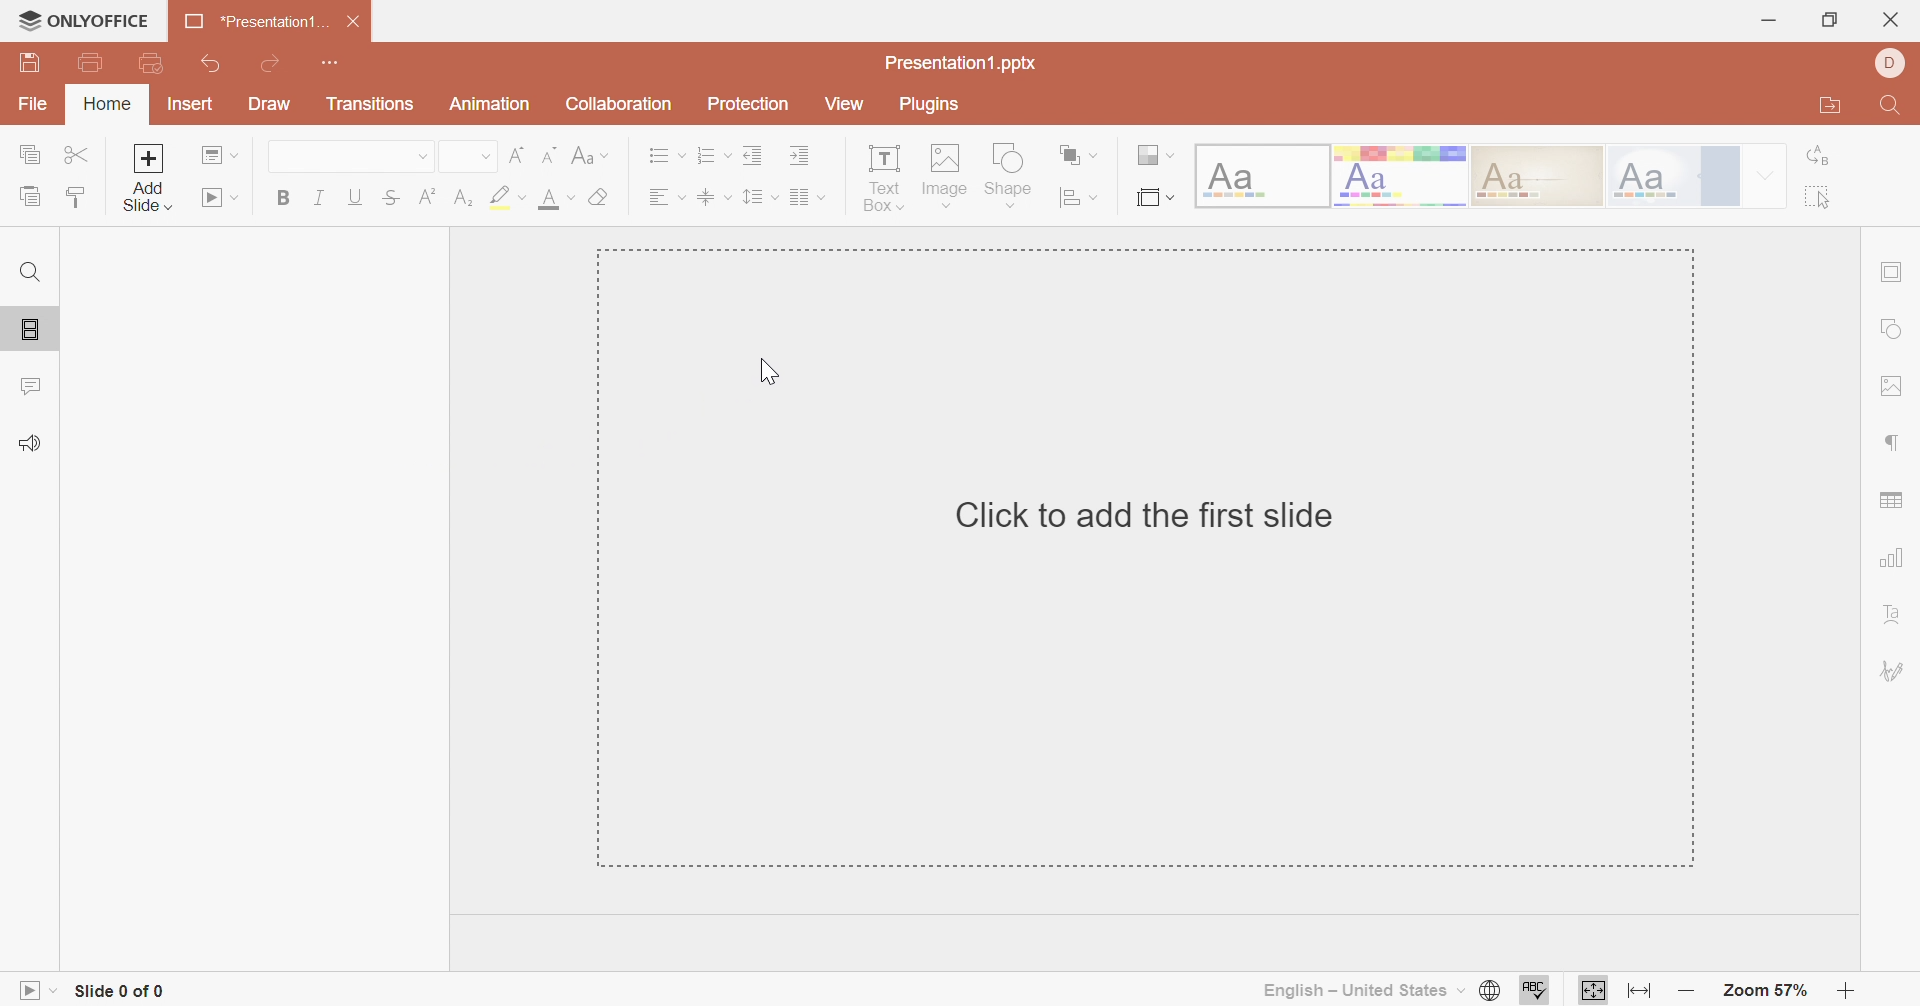 The image size is (1920, 1006). I want to click on Customize Quick Access Toolbar, so click(335, 63).